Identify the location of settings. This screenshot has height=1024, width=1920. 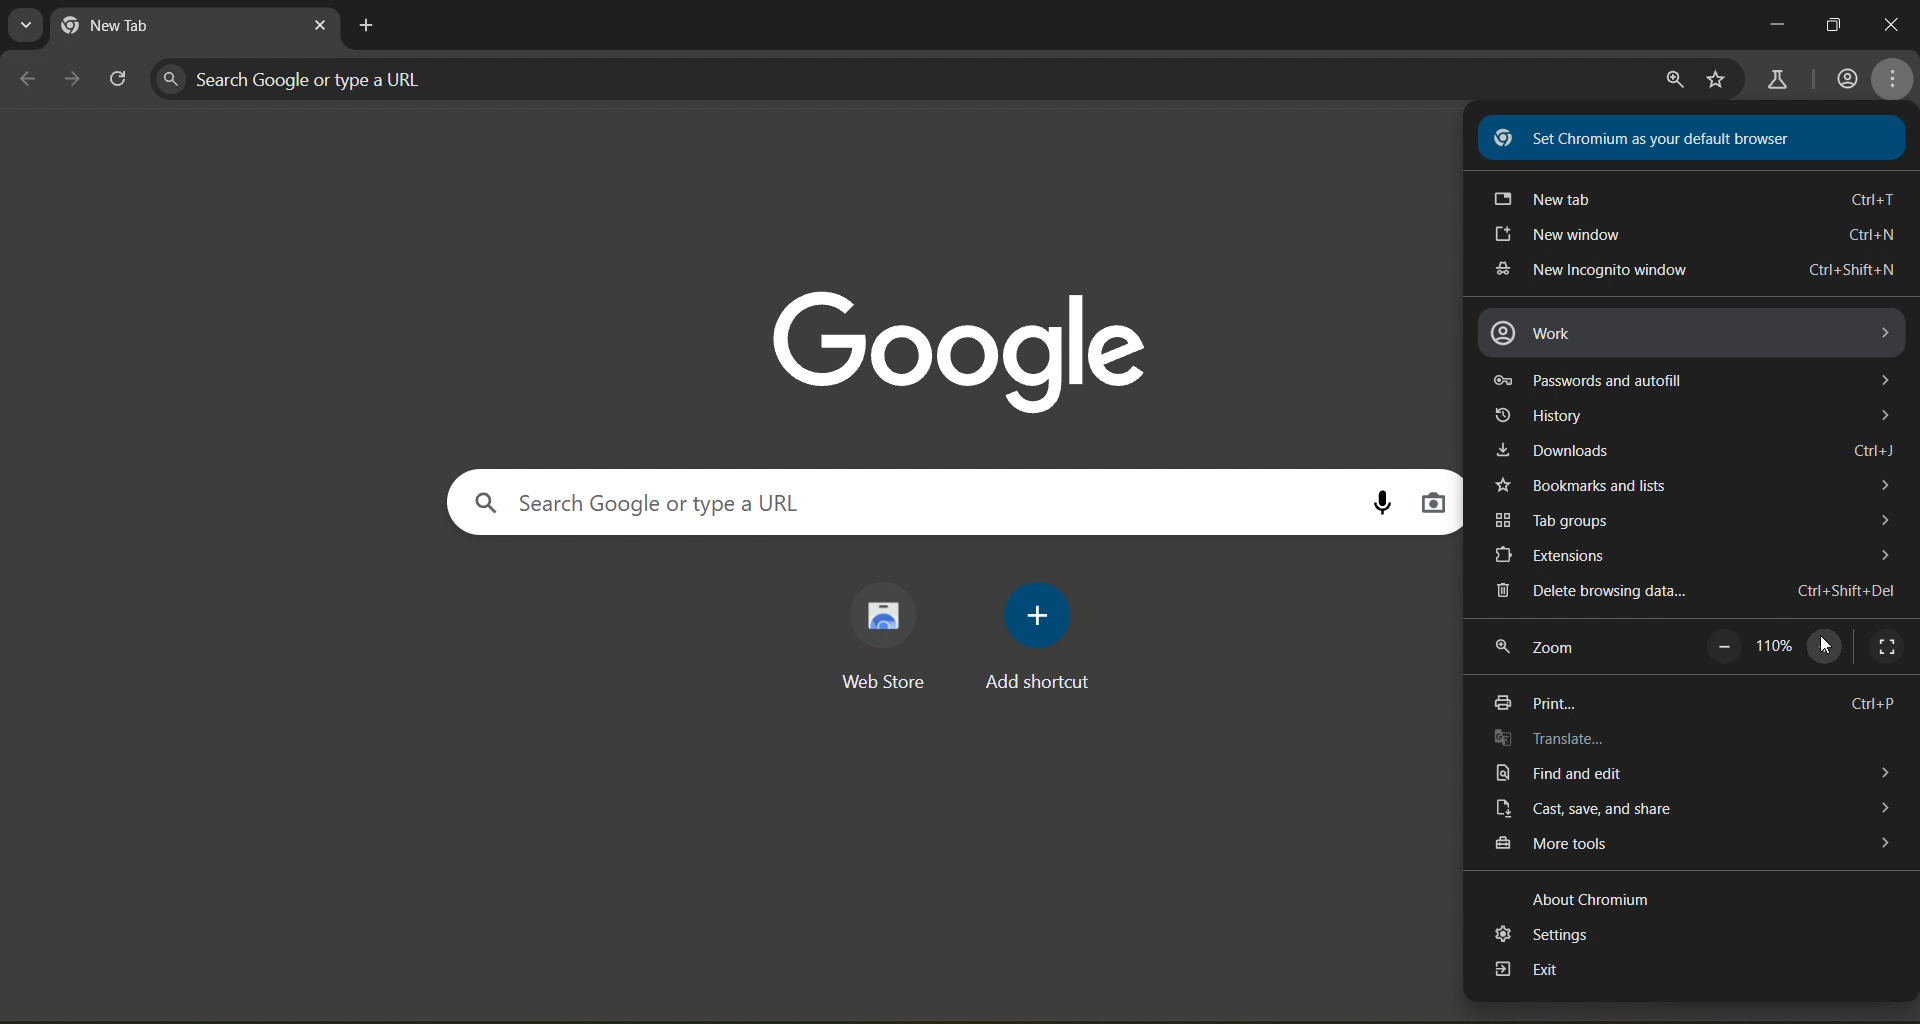
(1541, 935).